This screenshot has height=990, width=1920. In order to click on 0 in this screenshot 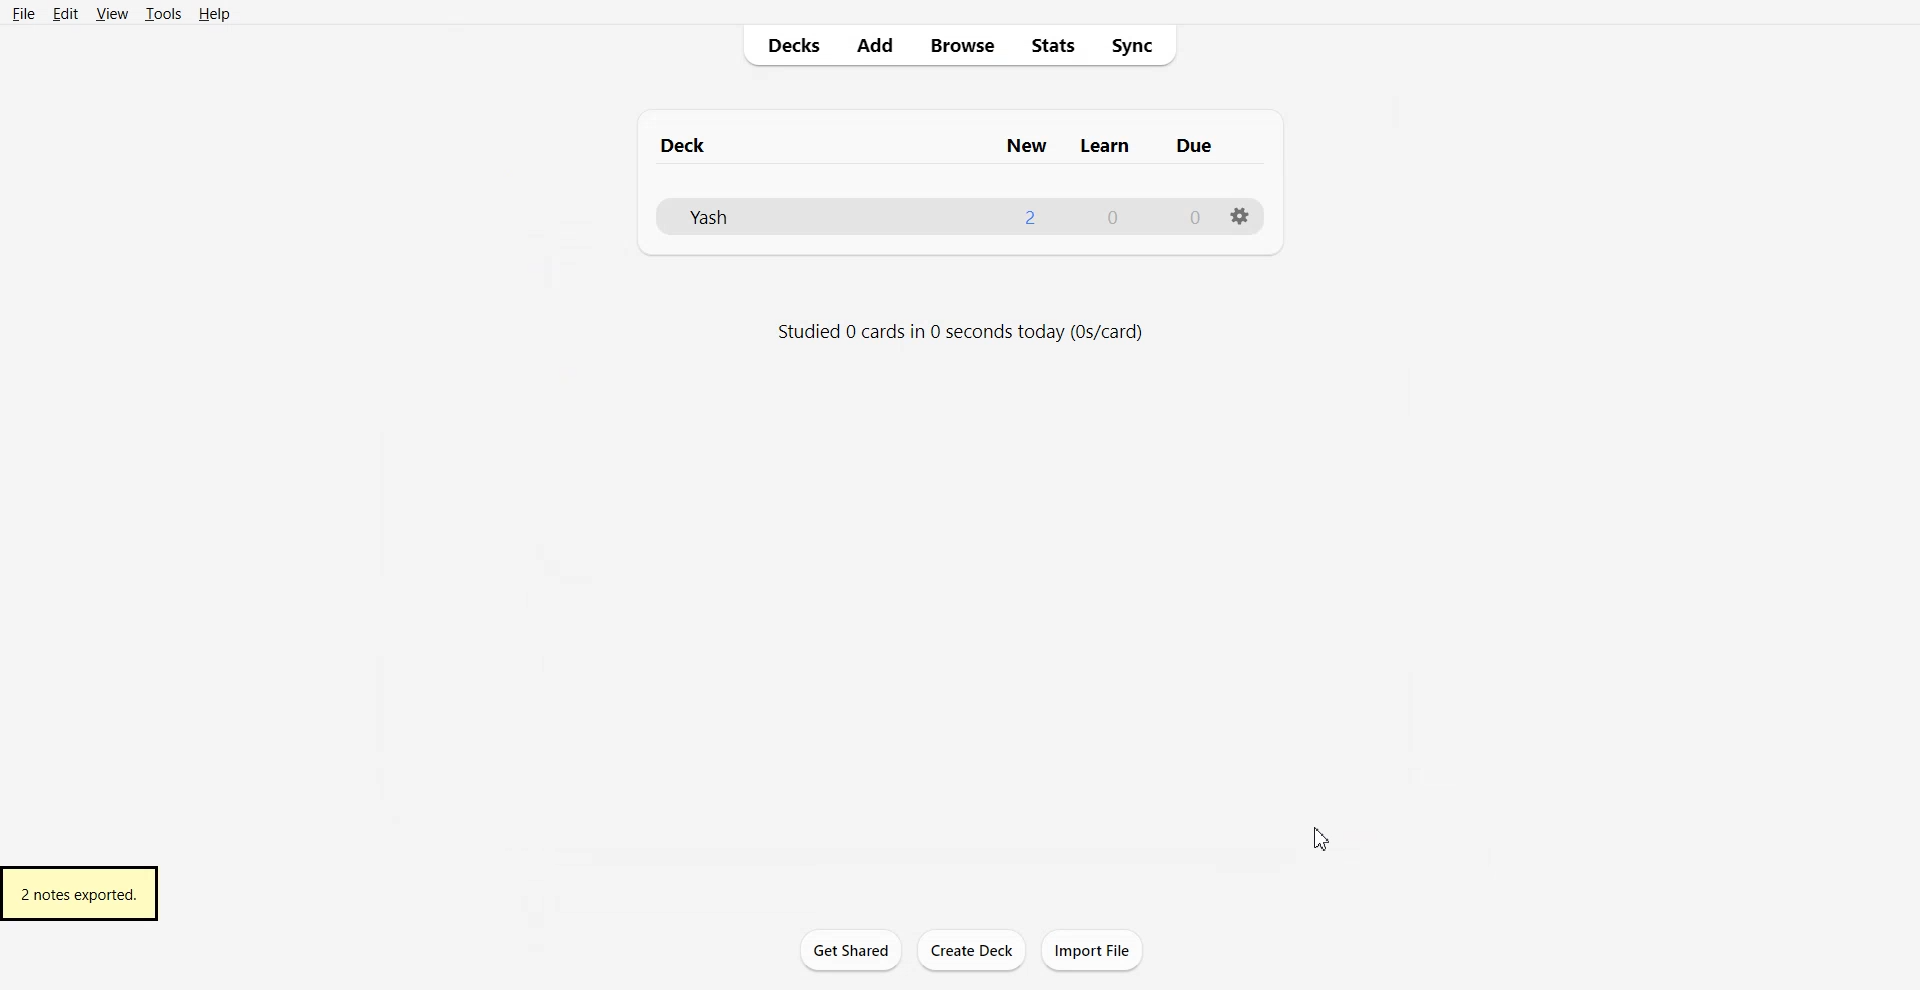, I will do `click(1185, 215)`.